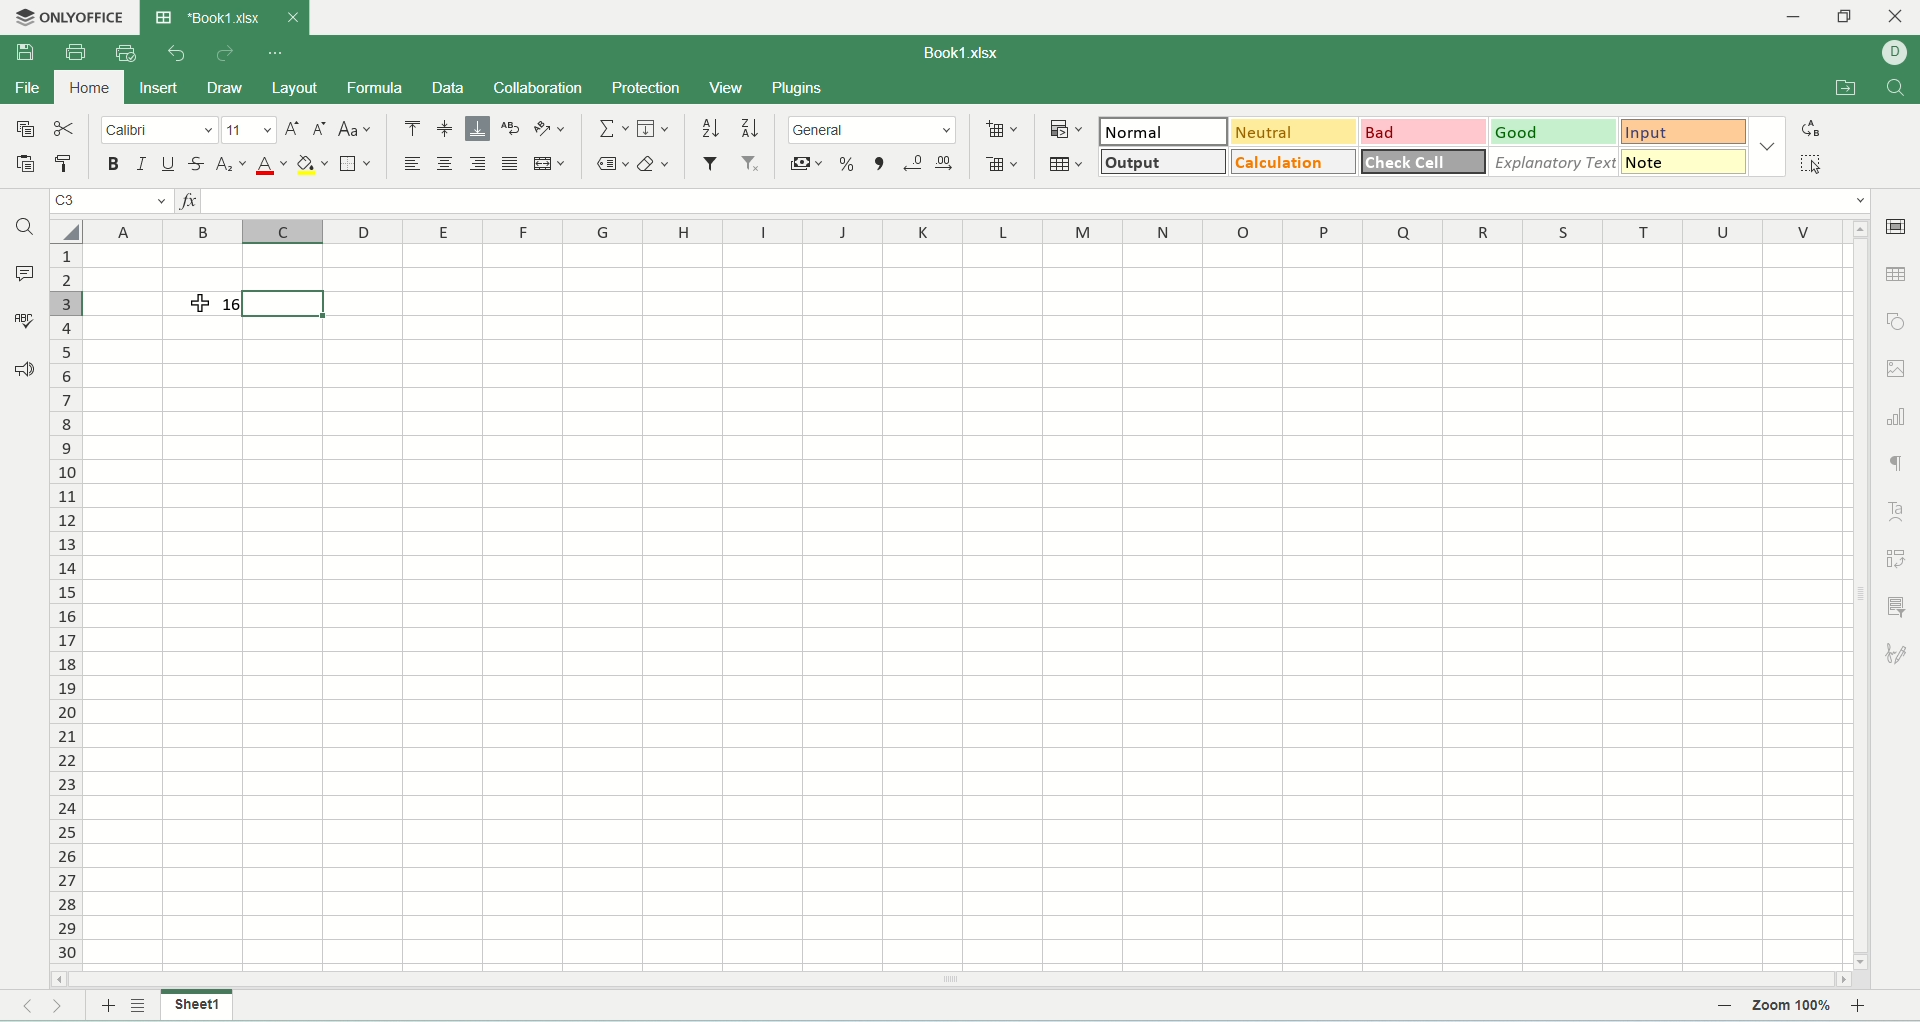 The width and height of the screenshot is (1920, 1022). Describe the element at coordinates (67, 606) in the screenshot. I see `row number` at that location.